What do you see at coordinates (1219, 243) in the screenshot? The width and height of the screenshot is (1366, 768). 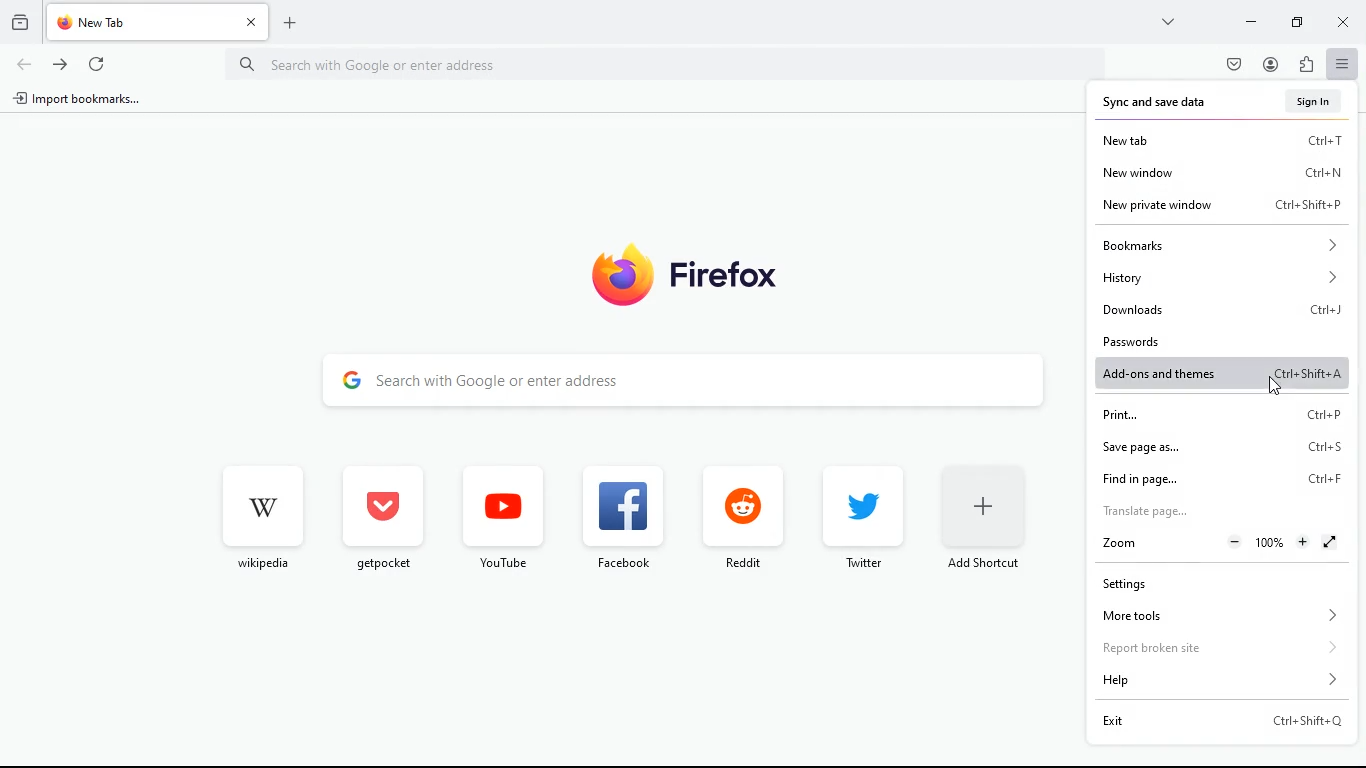 I see `bookmarks` at bounding box center [1219, 243].